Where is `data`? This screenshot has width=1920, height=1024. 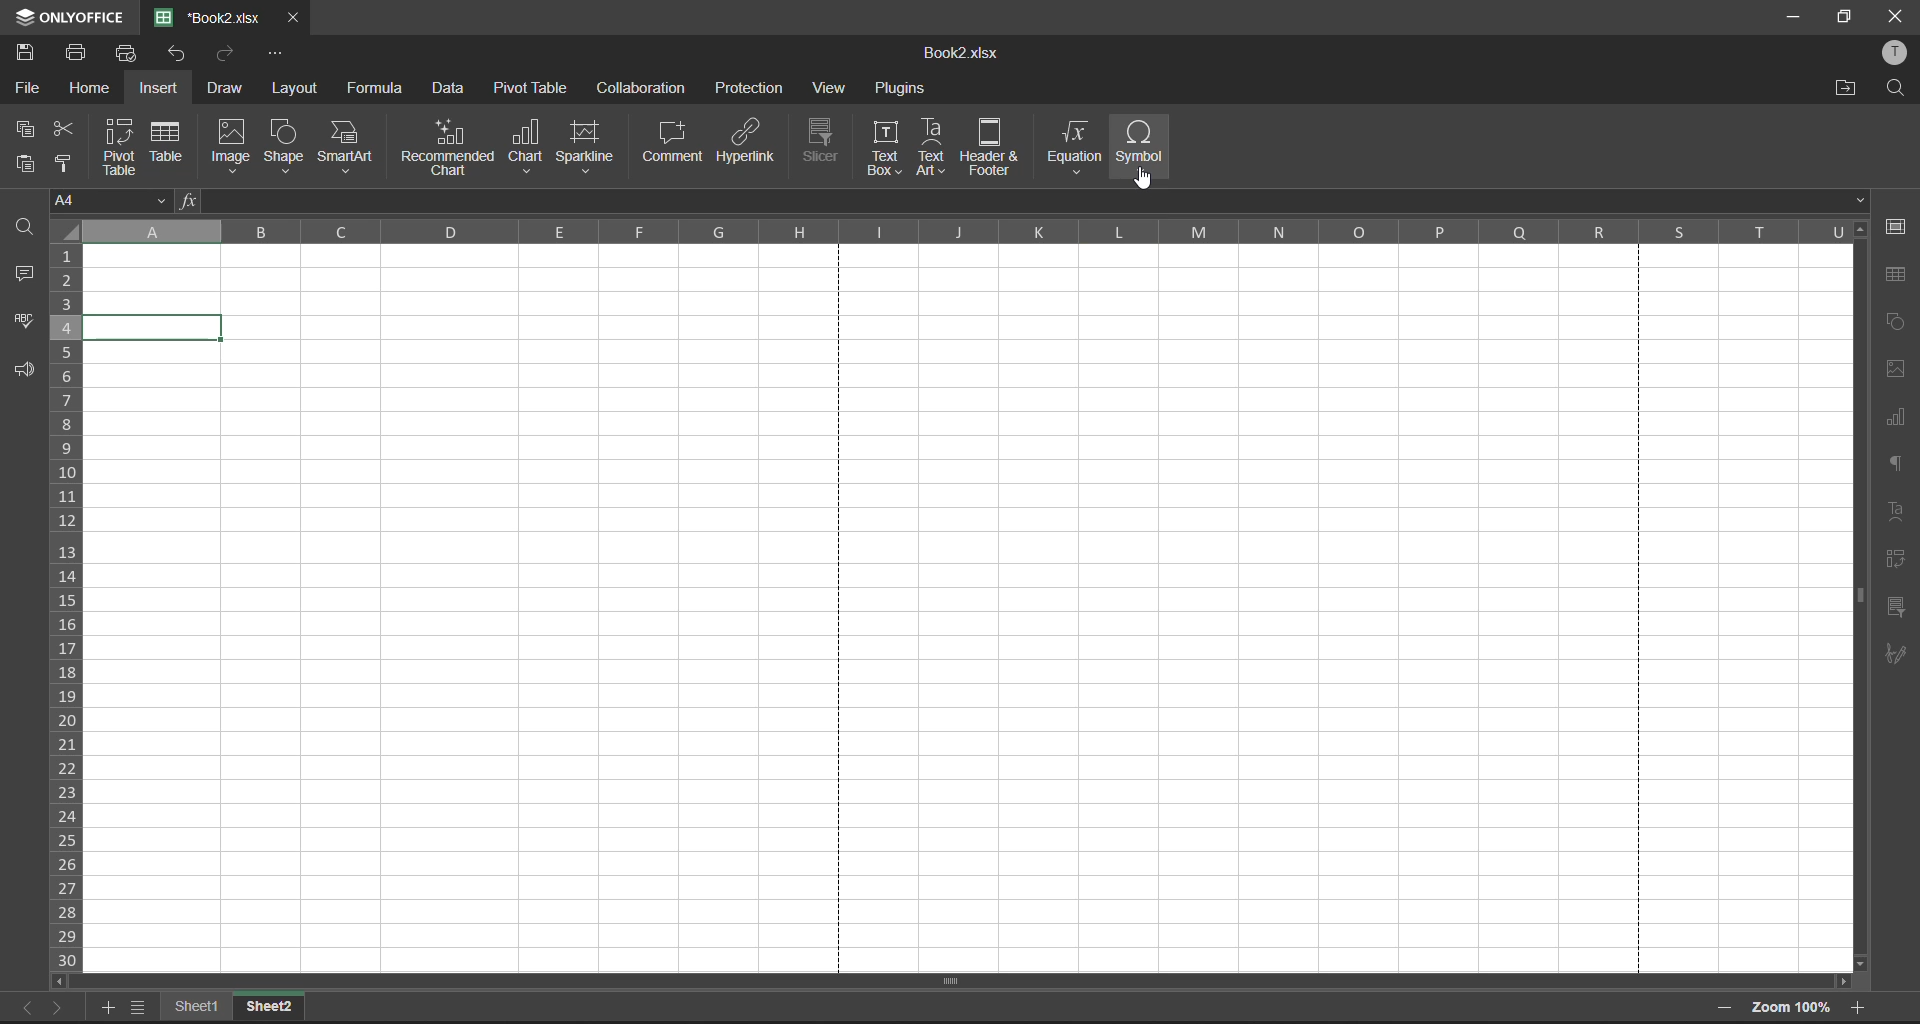
data is located at coordinates (447, 88).